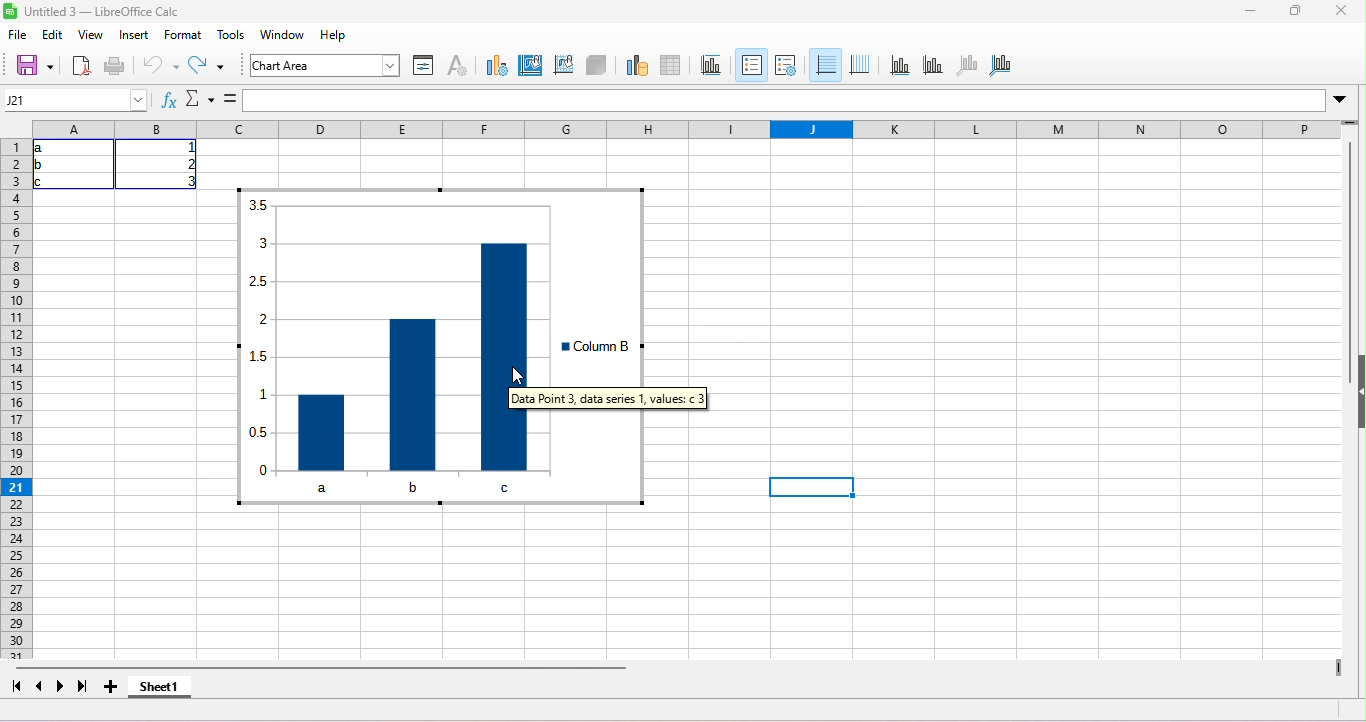  I want to click on data point3, so click(506, 355).